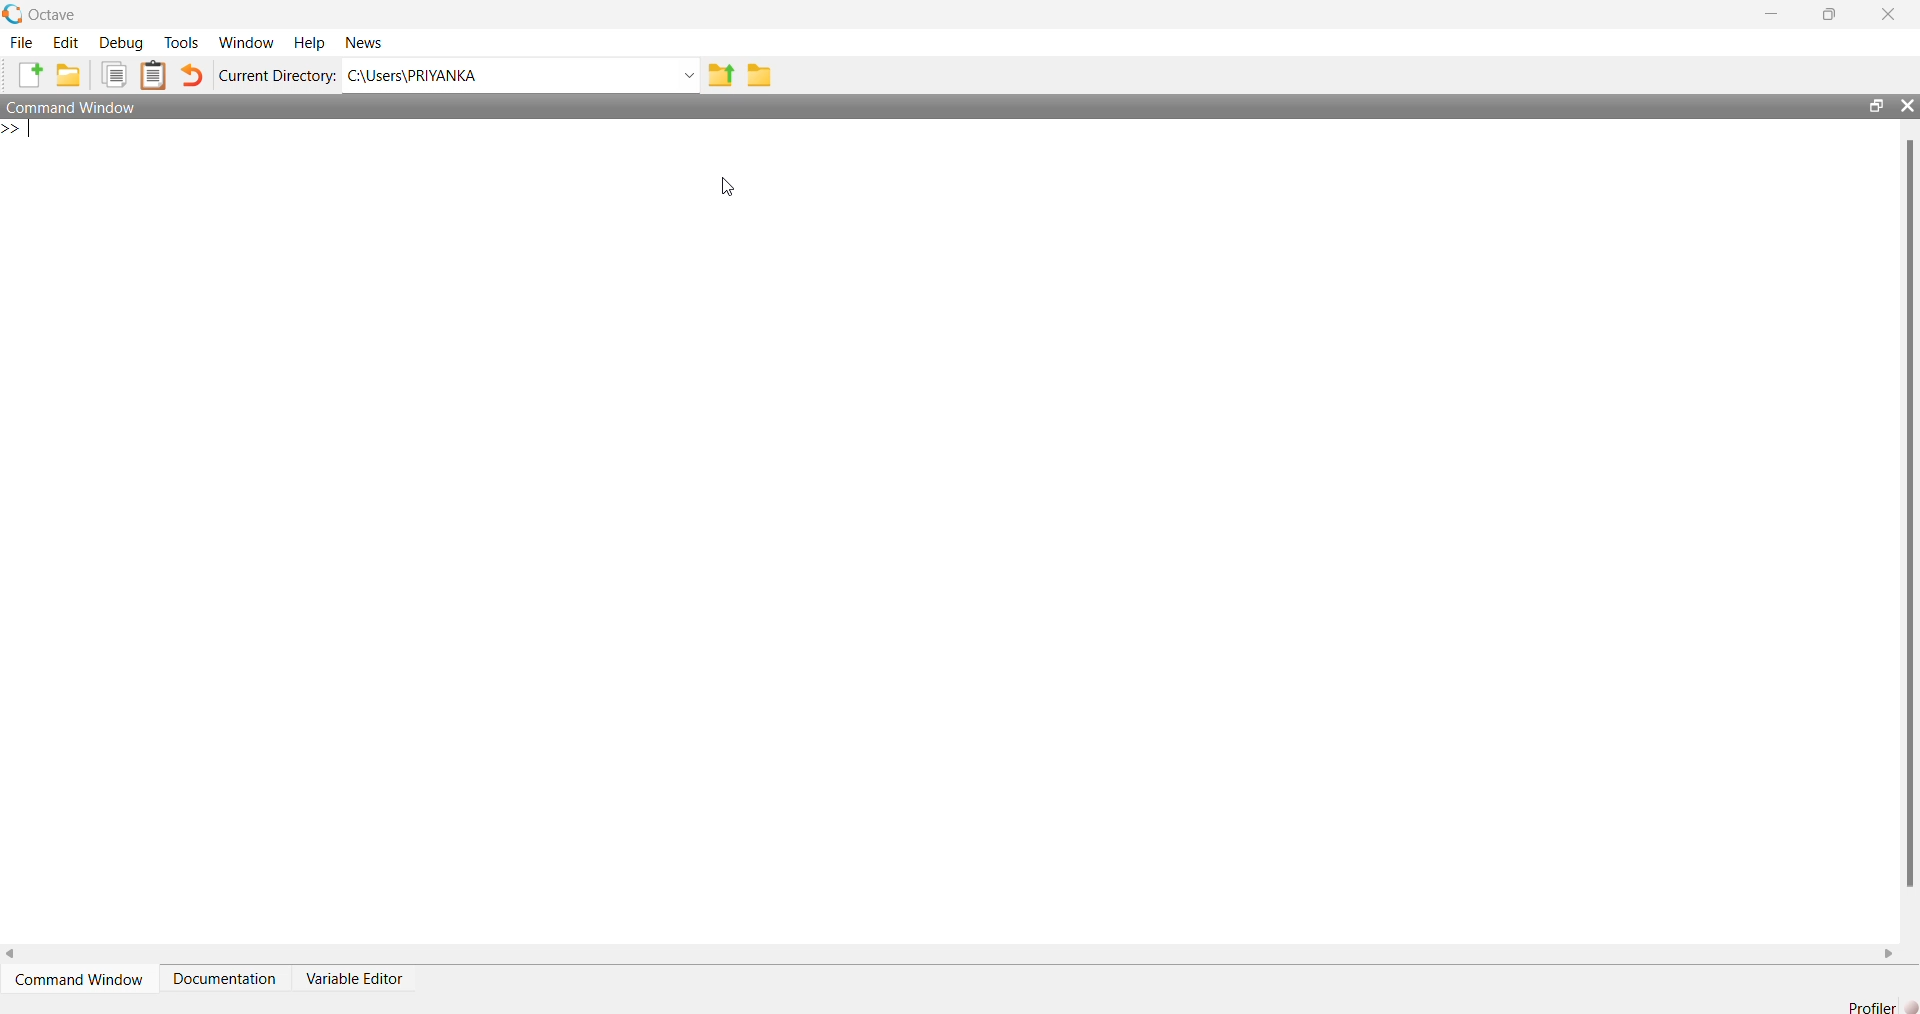 This screenshot has height=1014, width=1920. Describe the element at coordinates (28, 75) in the screenshot. I see `New script` at that location.